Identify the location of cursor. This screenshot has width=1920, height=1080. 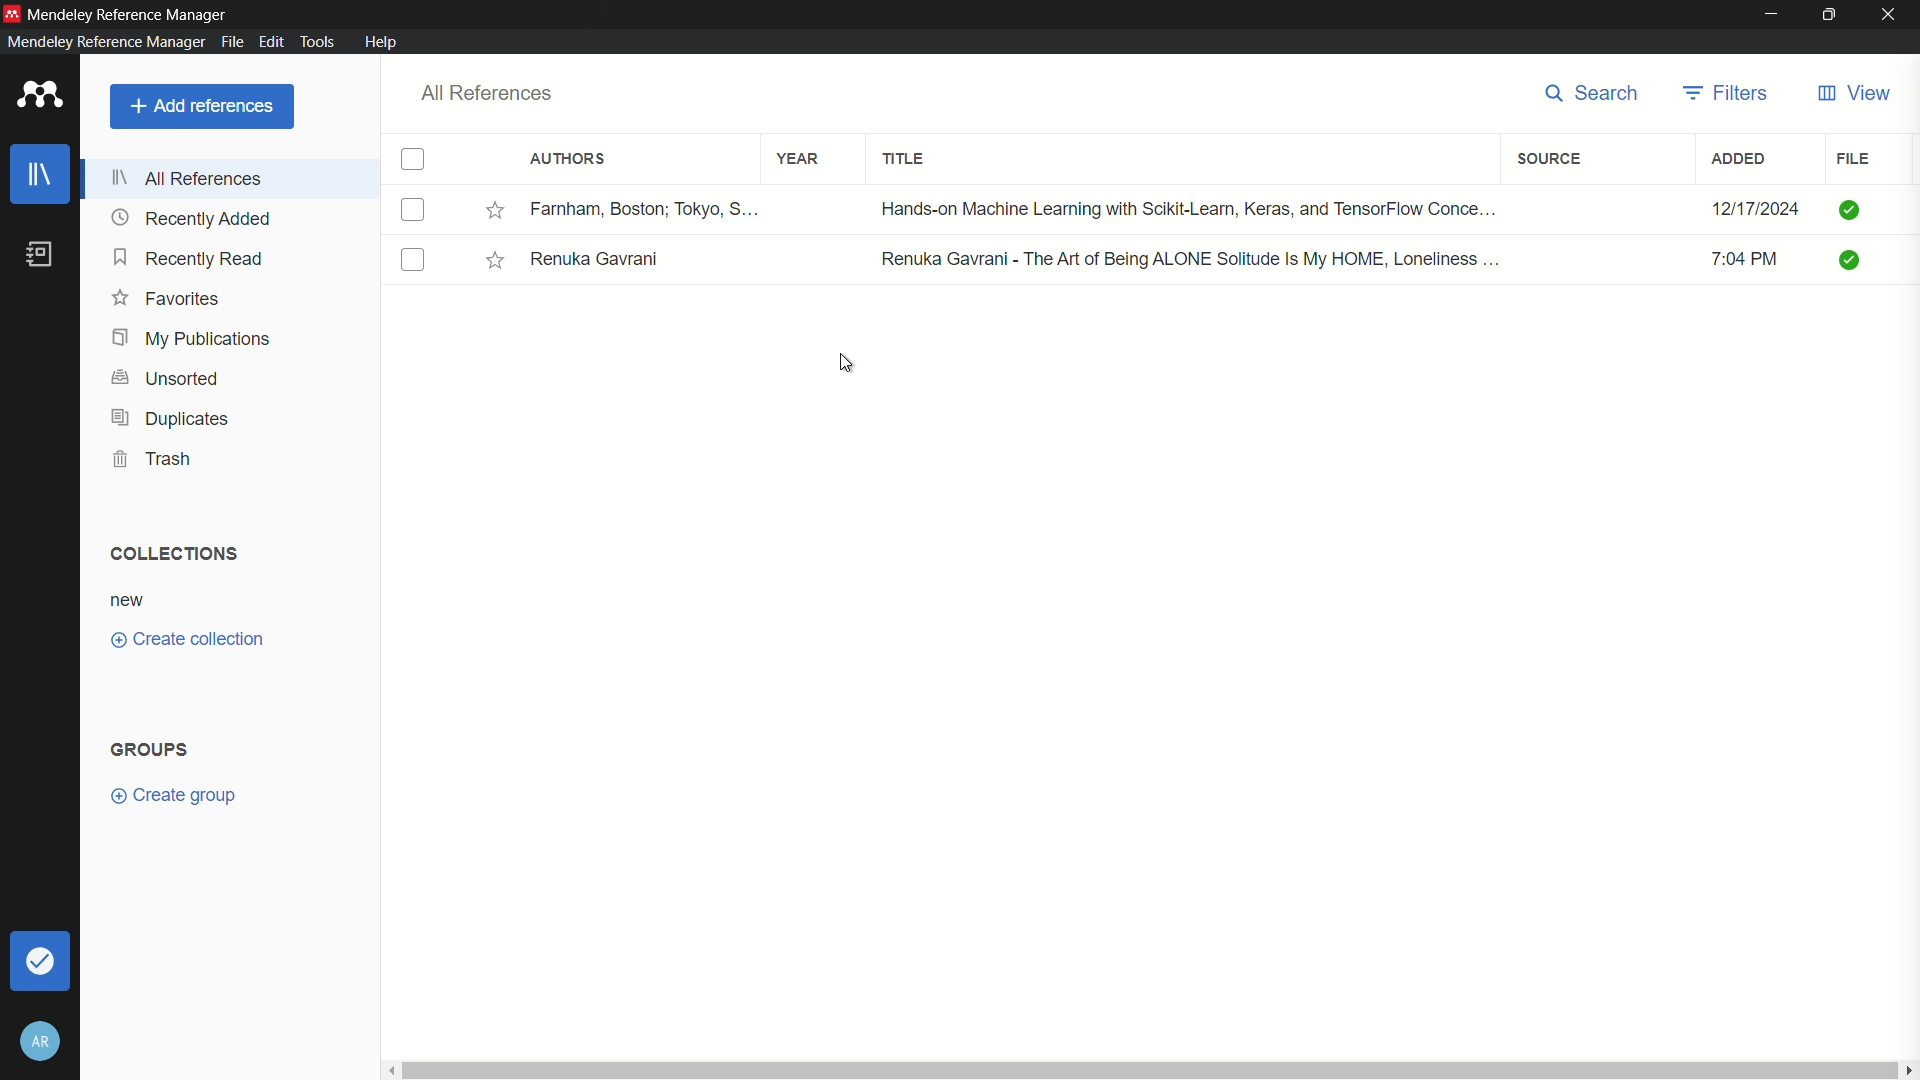
(847, 363).